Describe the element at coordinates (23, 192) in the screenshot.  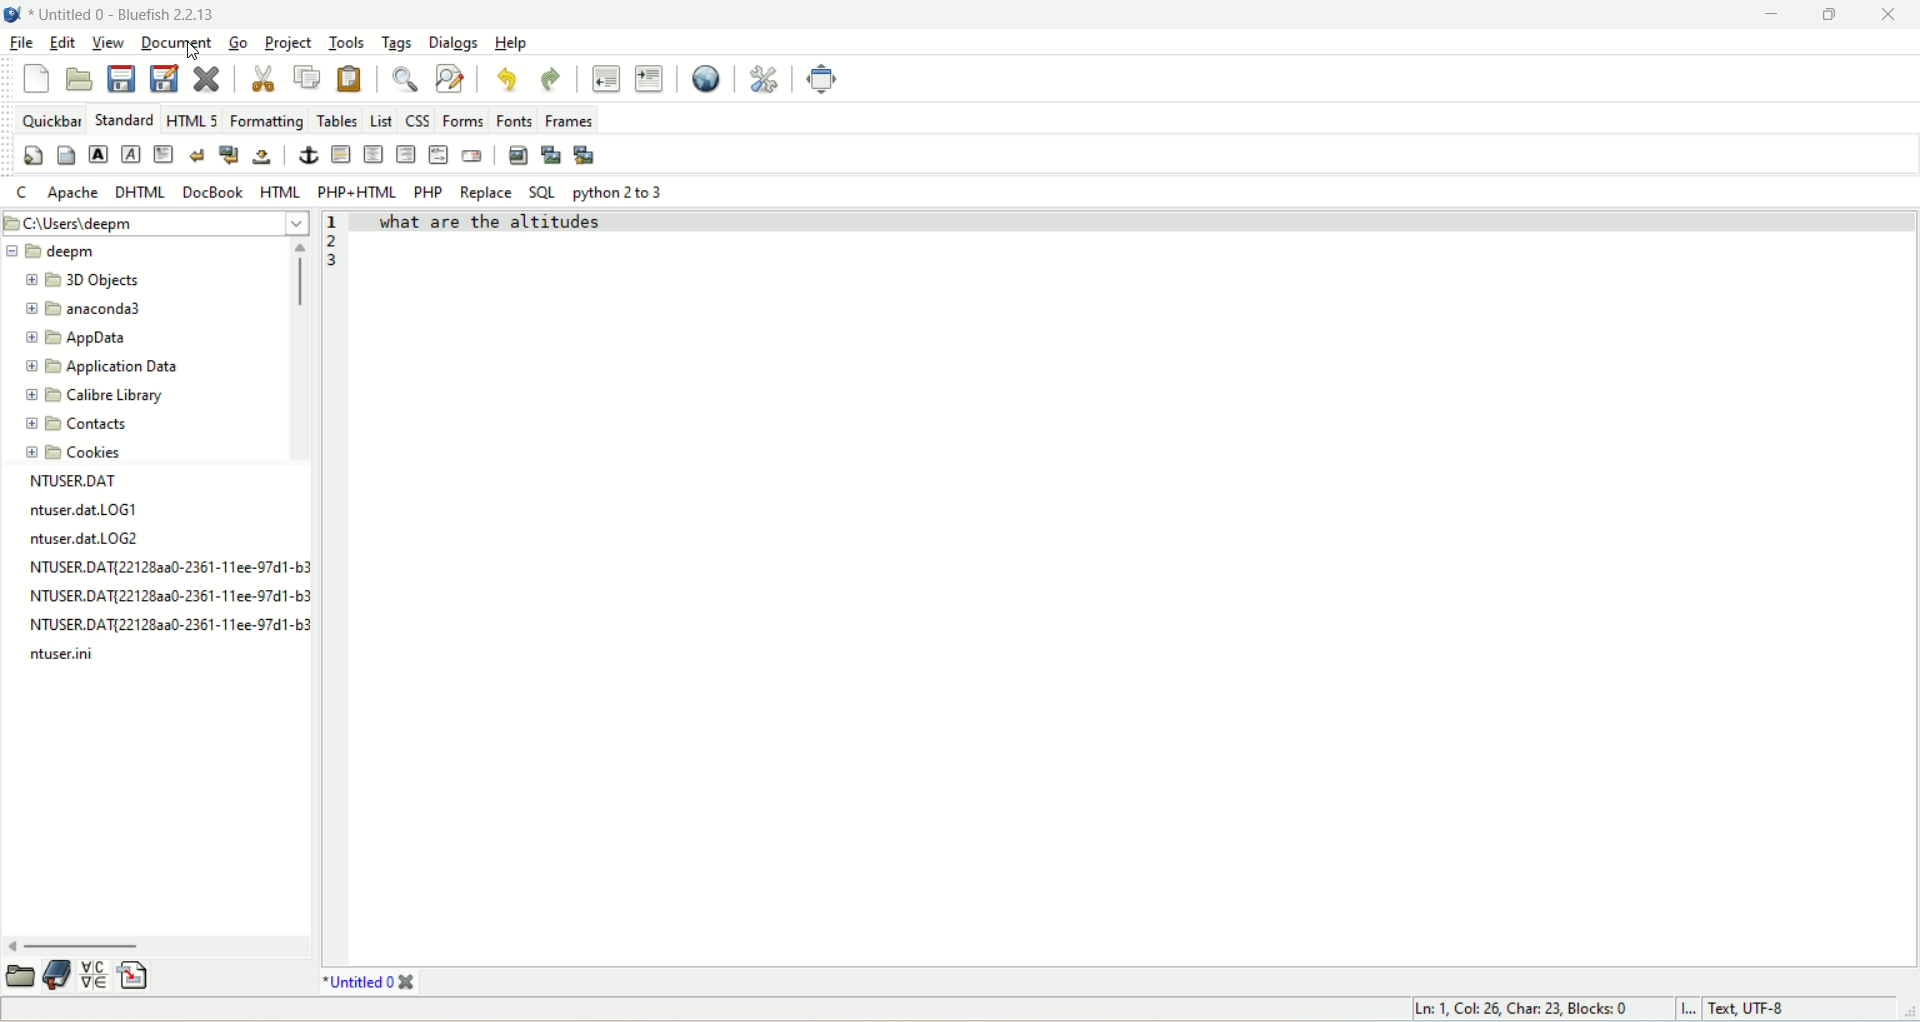
I see `C` at that location.